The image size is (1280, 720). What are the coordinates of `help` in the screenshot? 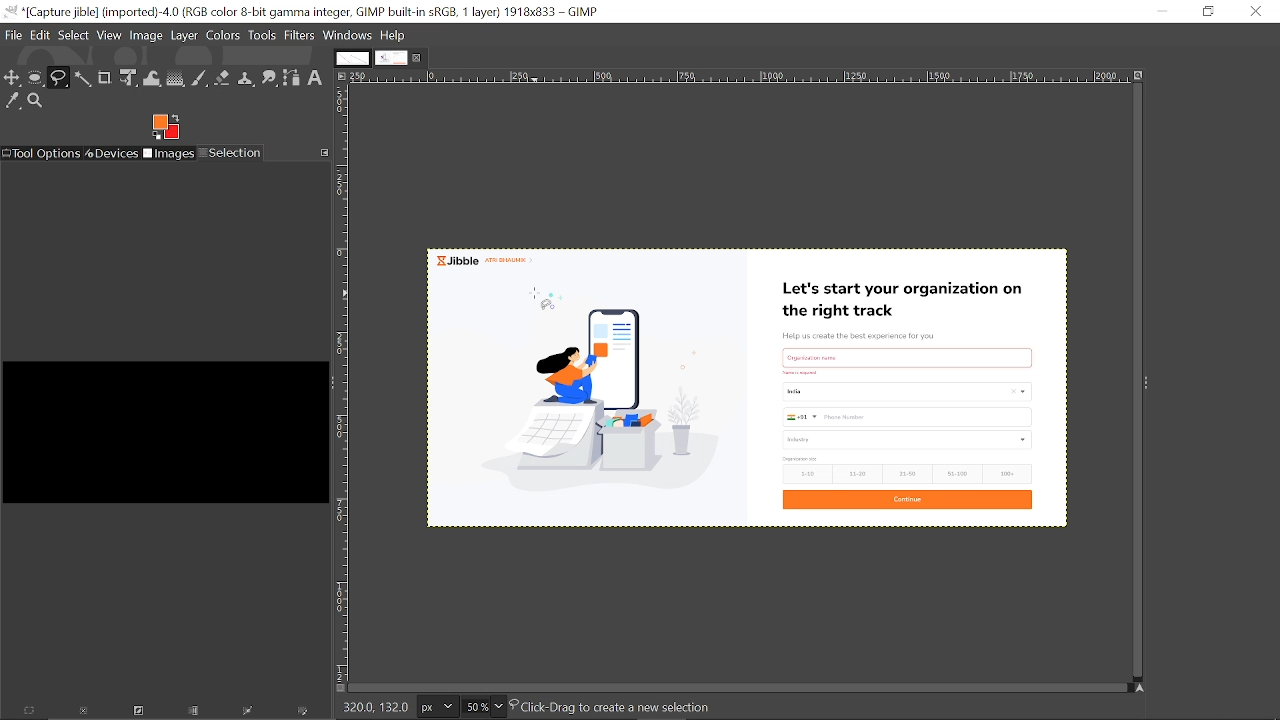 It's located at (394, 35).